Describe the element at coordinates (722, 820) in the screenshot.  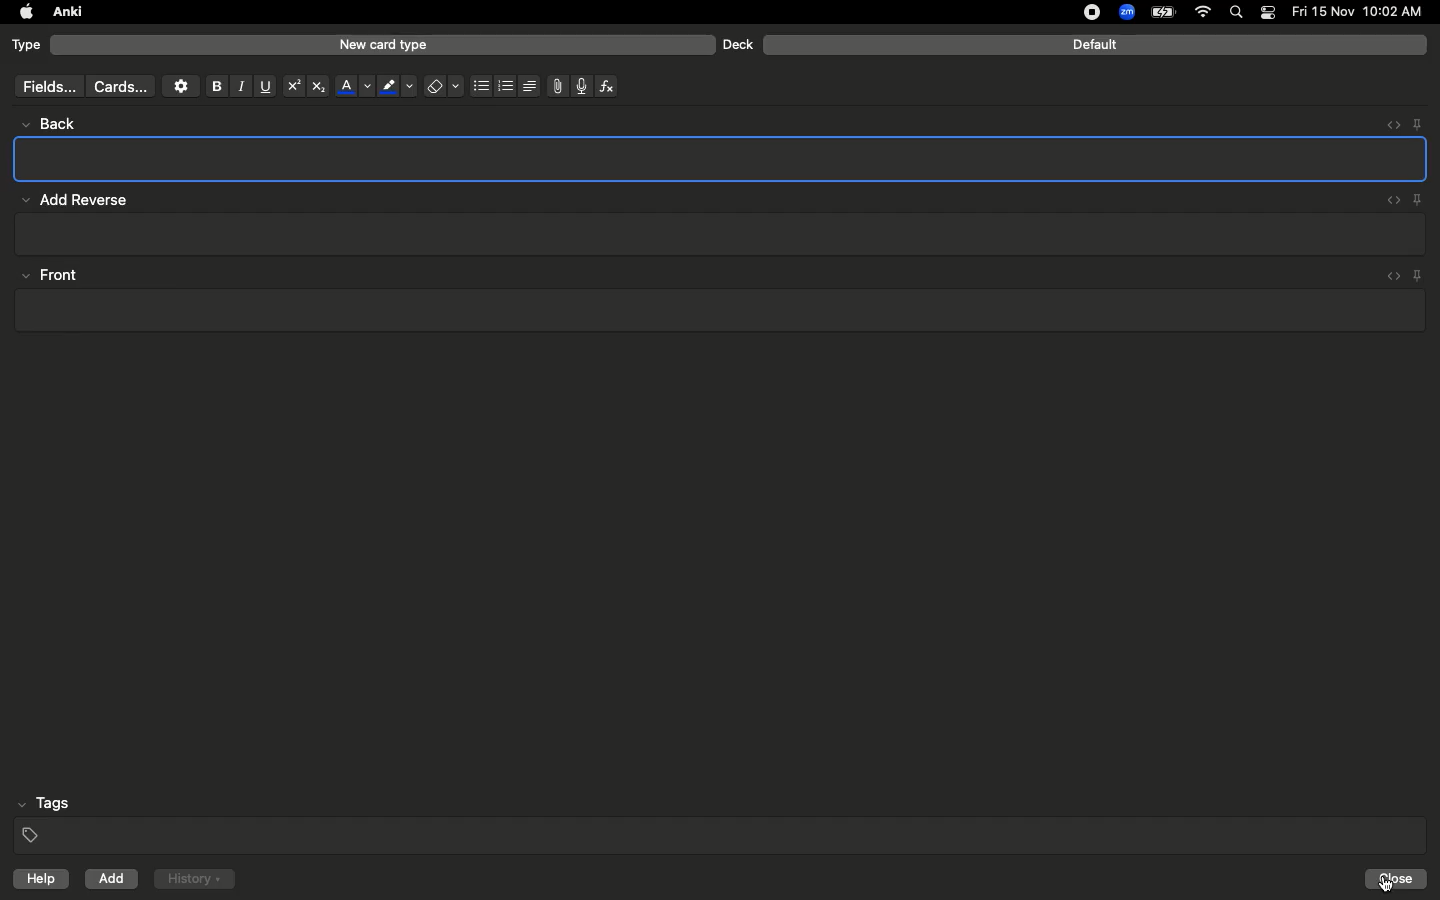
I see `Tags` at that location.